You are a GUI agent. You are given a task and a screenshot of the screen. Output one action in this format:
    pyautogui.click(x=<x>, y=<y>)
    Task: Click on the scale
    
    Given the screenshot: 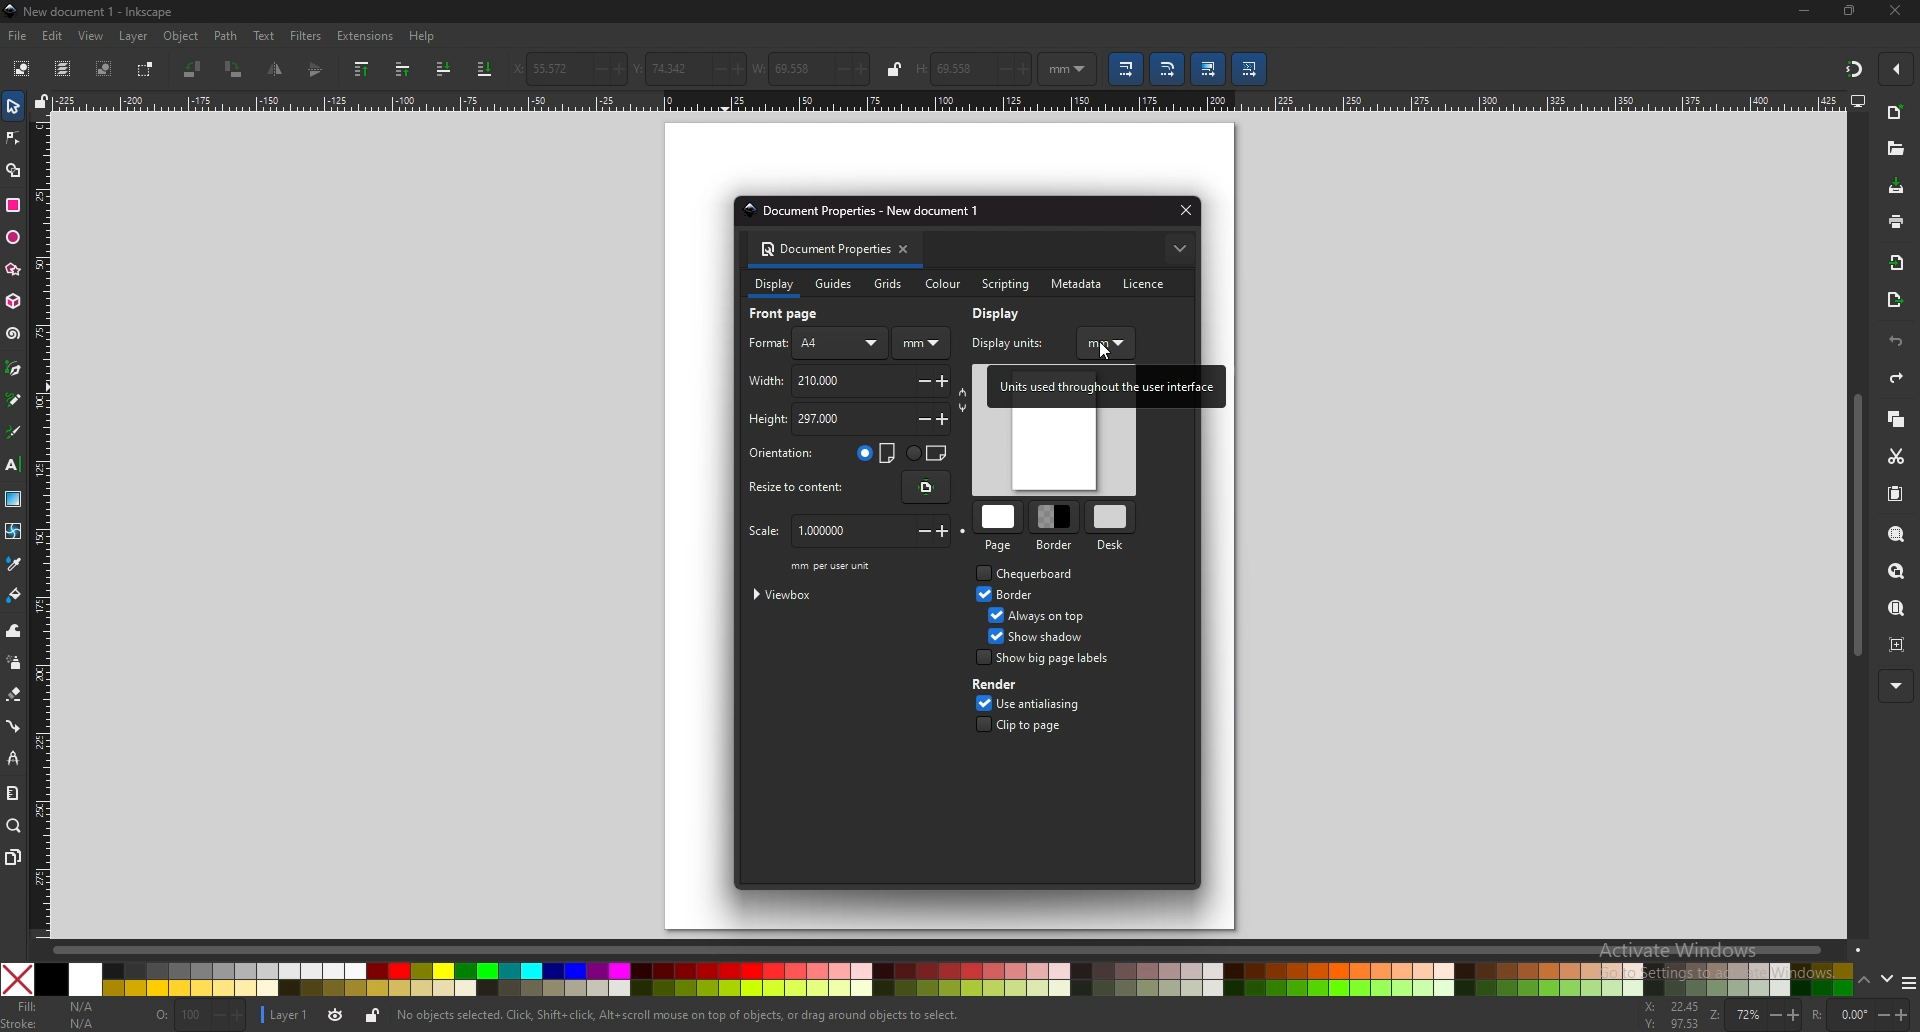 What is the action you would take?
    pyautogui.click(x=818, y=531)
    